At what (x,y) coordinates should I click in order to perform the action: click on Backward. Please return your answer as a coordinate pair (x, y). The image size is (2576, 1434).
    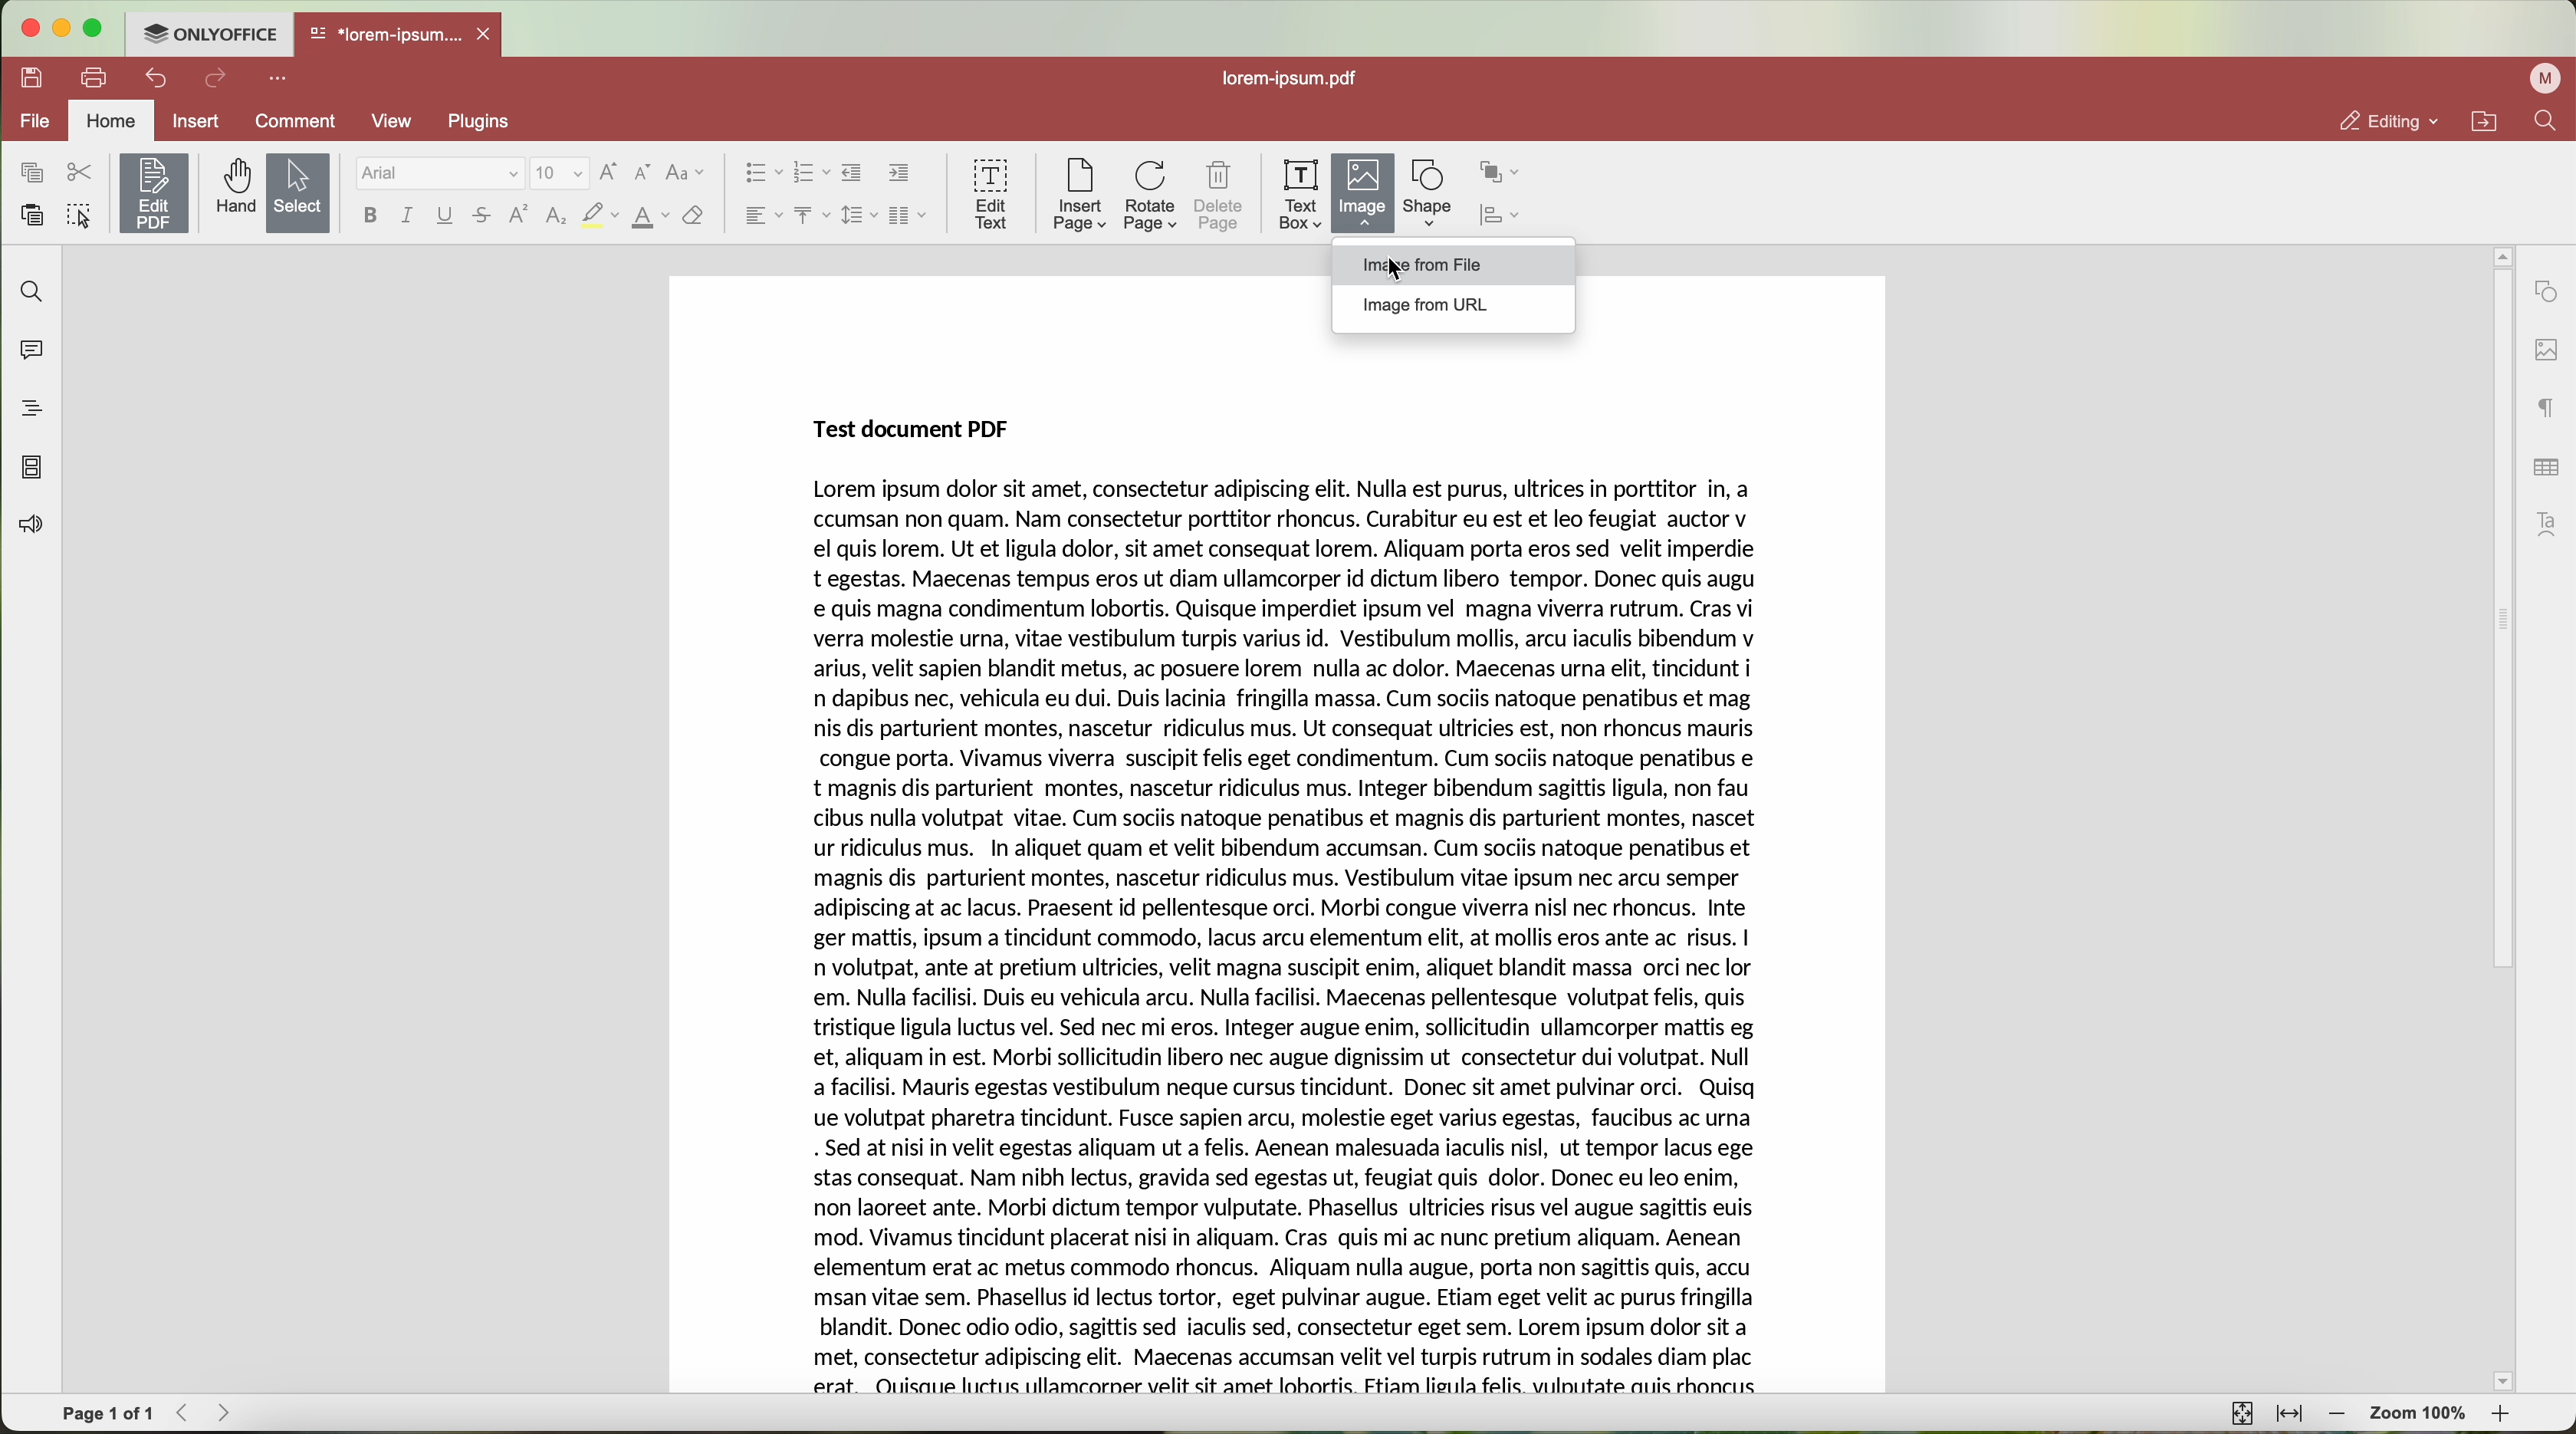
    Looking at the image, I should click on (189, 1412).